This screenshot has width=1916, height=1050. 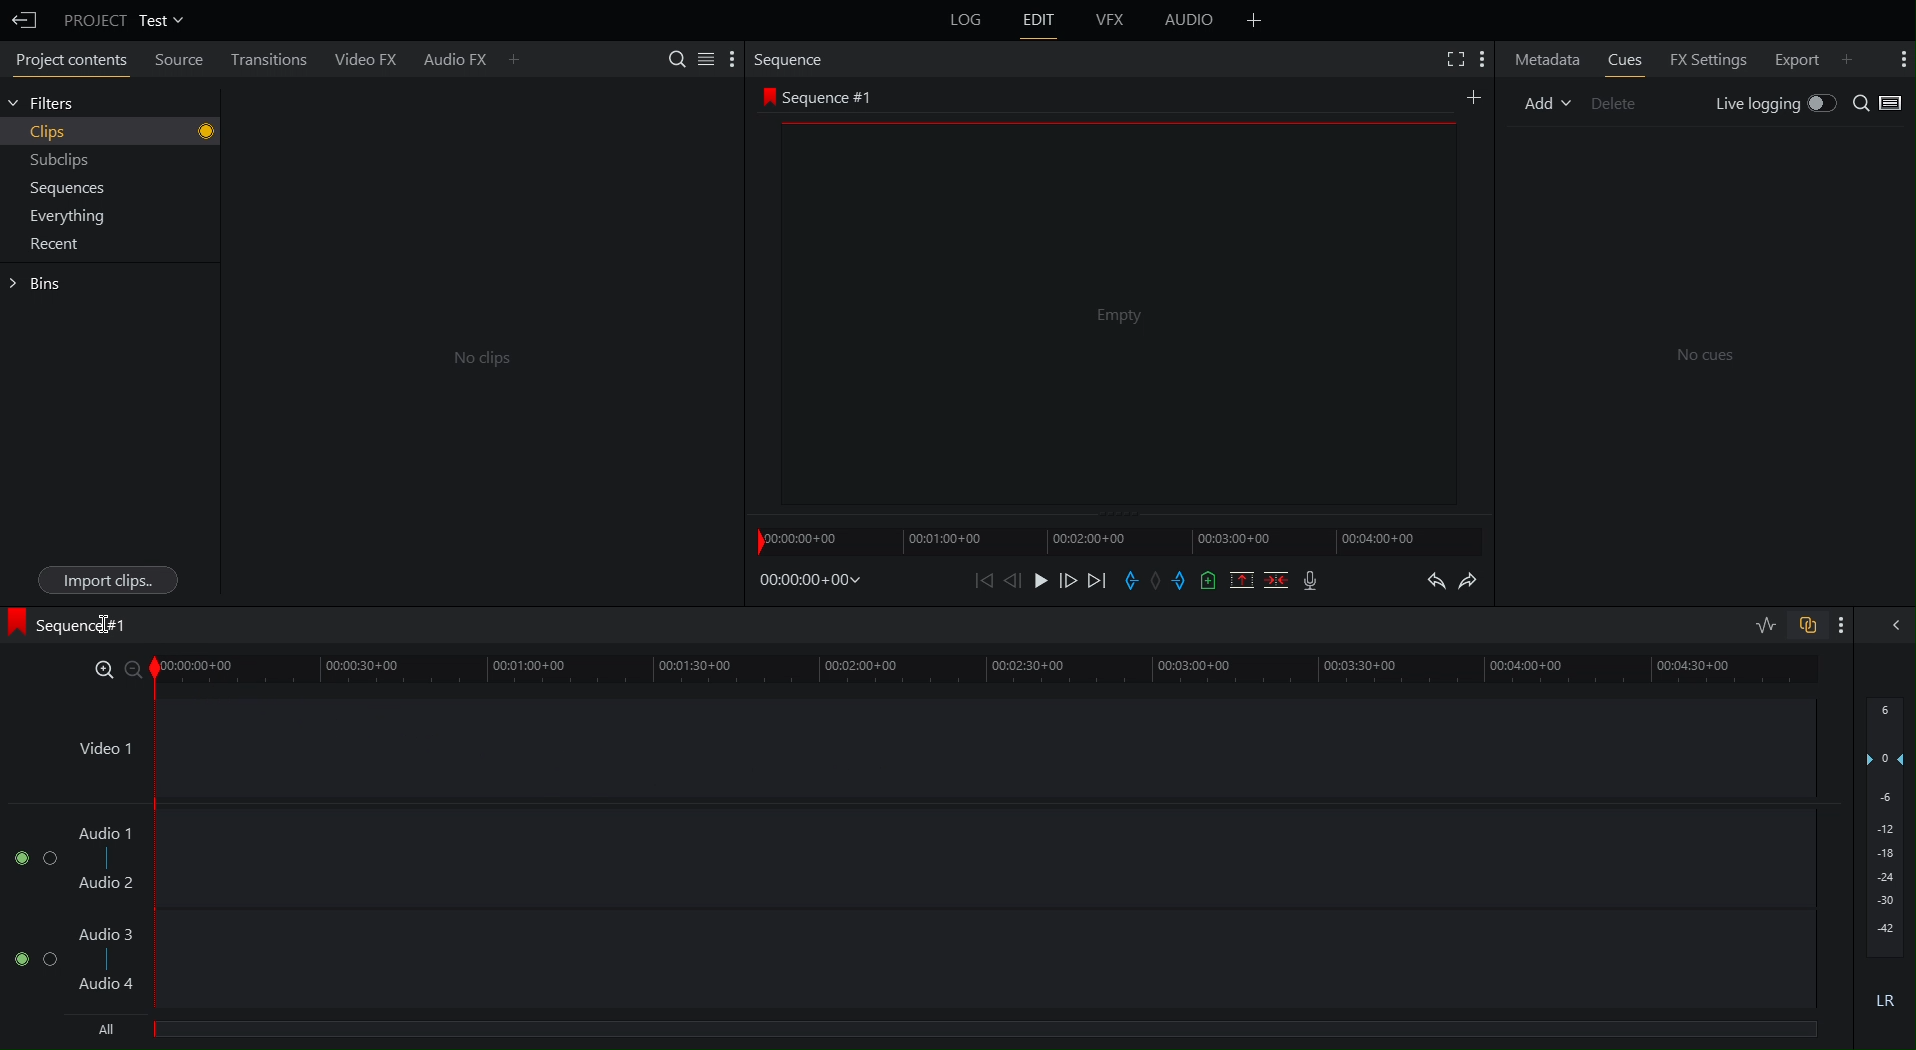 What do you see at coordinates (50, 248) in the screenshot?
I see `Recent` at bounding box center [50, 248].